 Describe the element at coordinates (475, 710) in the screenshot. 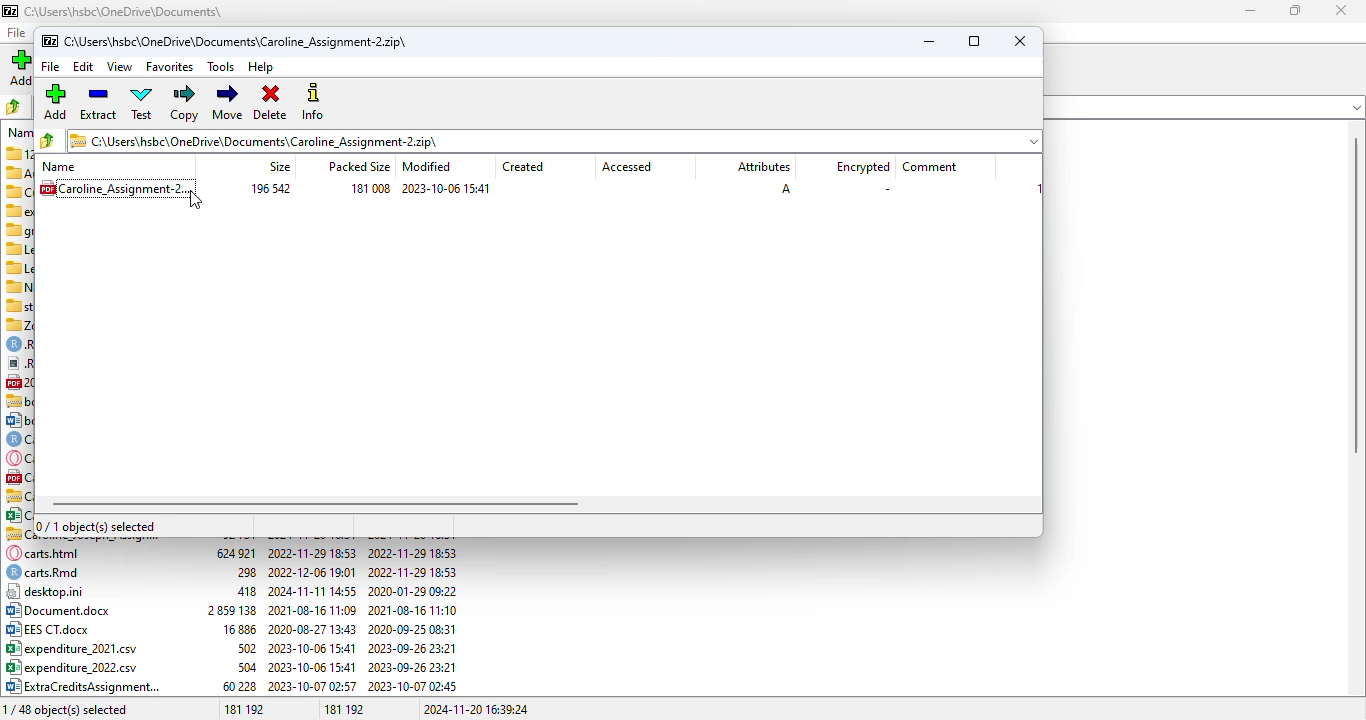

I see `2024-11-20 16:39:24` at that location.